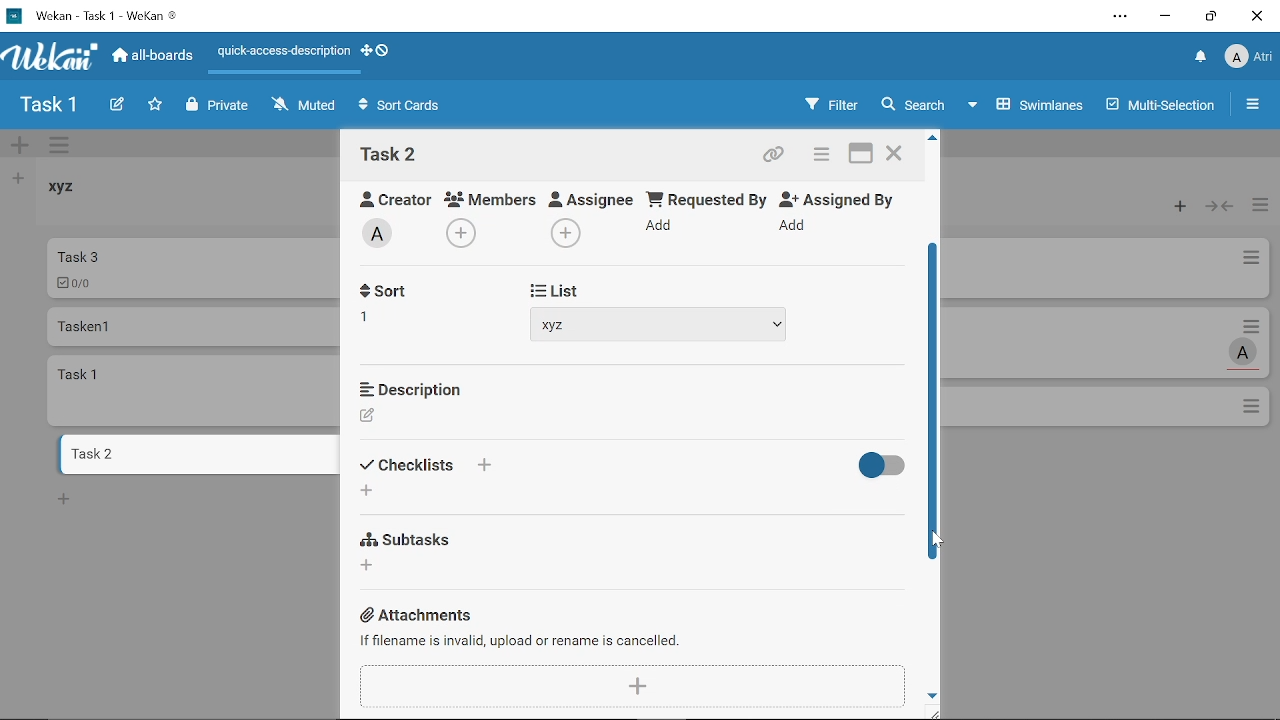 Image resolution: width=1280 pixels, height=720 pixels. I want to click on Profile, so click(1248, 59).